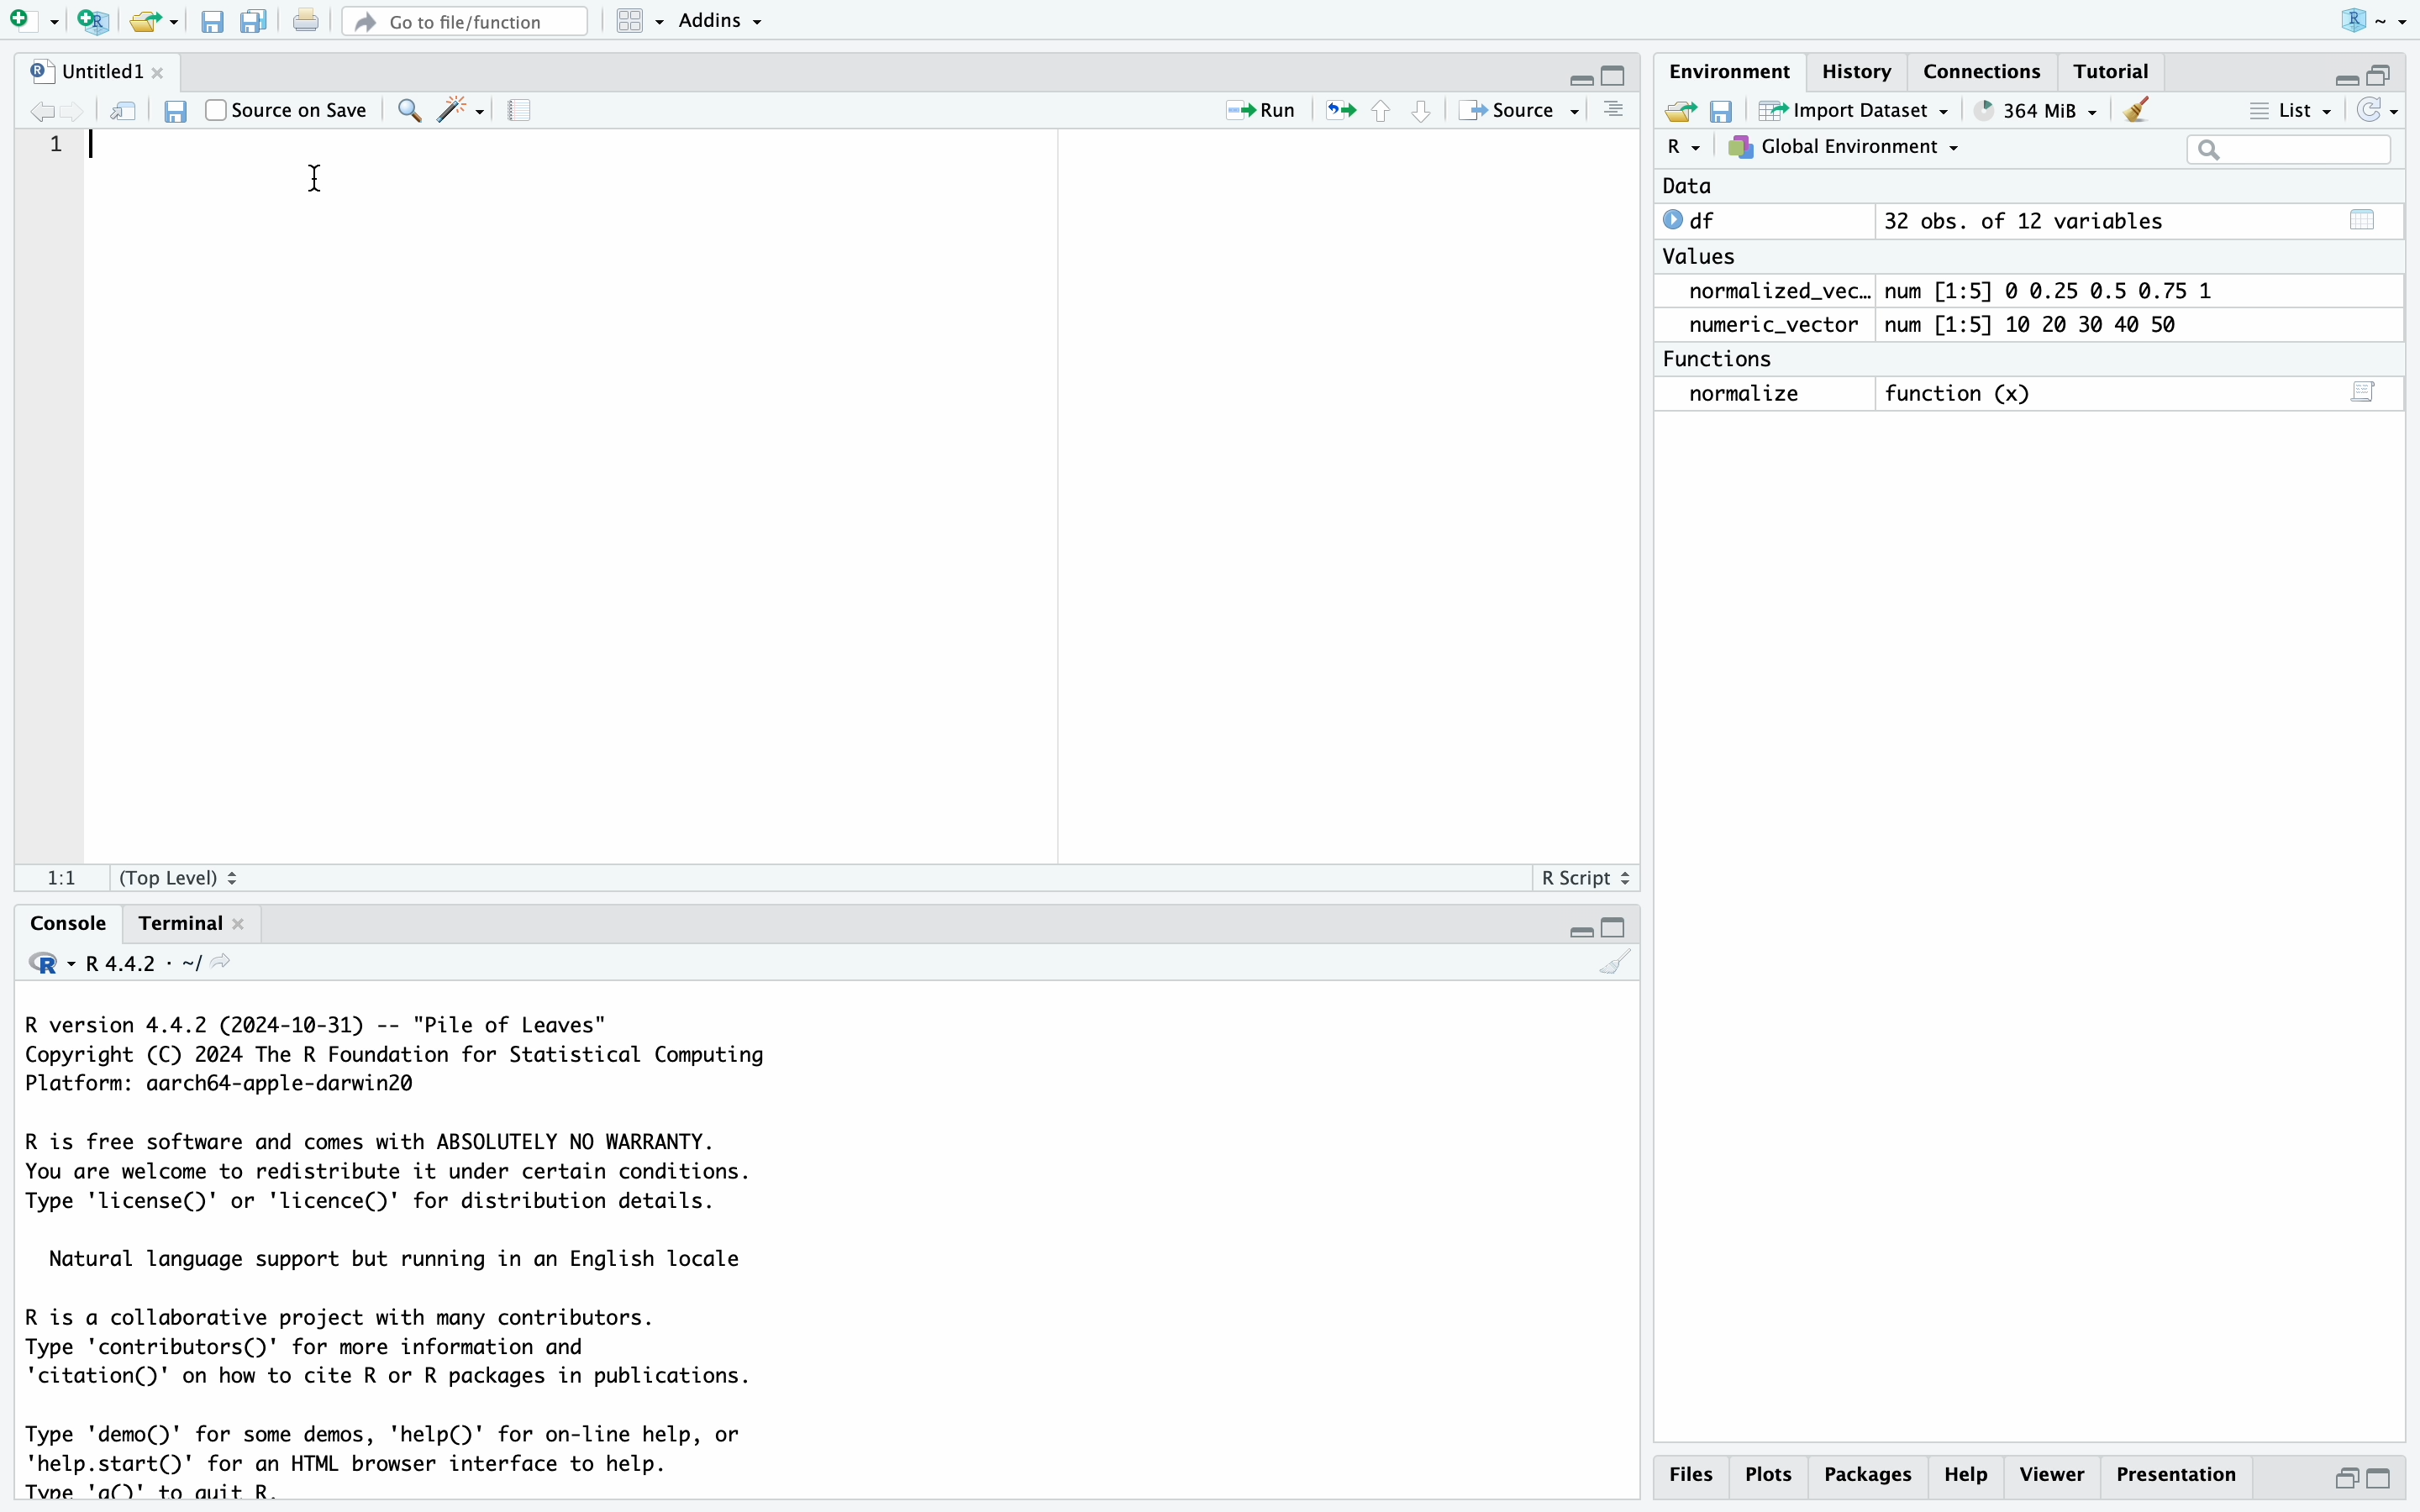  Describe the element at coordinates (463, 19) in the screenshot. I see `Go to file/function` at that location.